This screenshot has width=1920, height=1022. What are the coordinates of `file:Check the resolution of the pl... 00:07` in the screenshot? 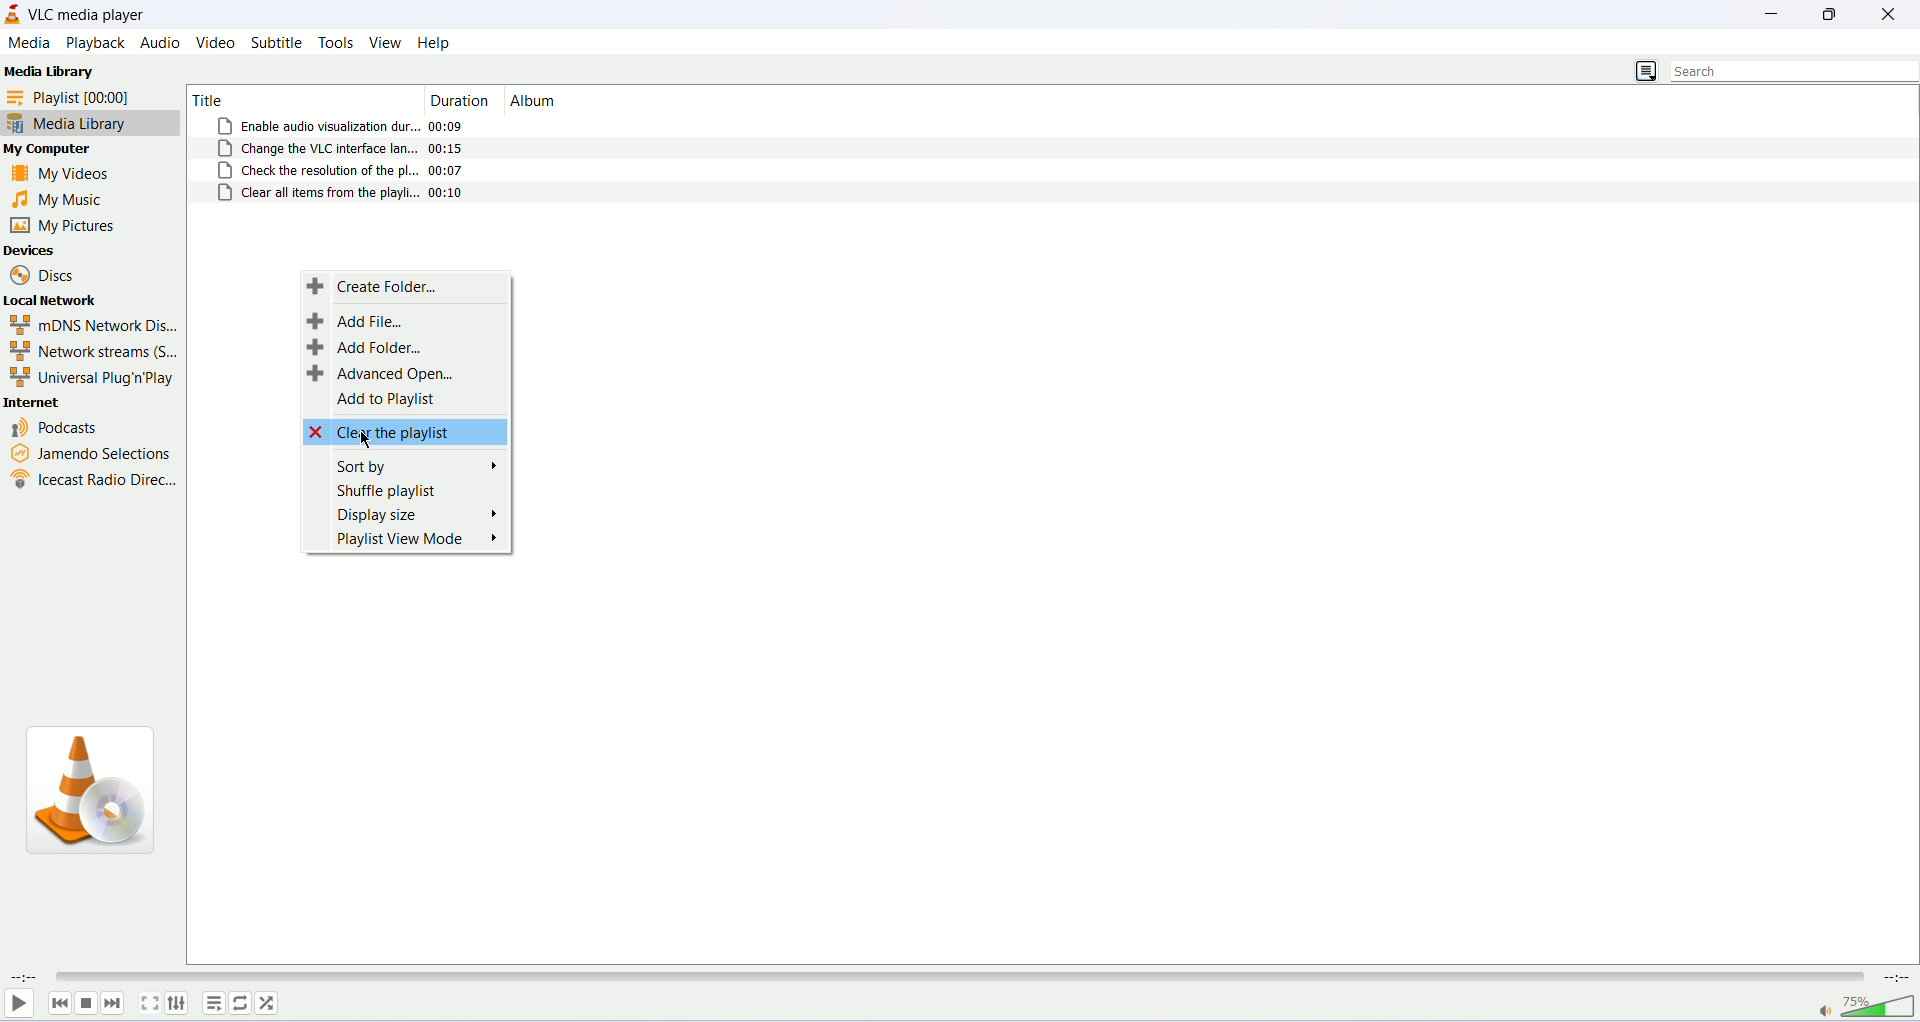 It's located at (344, 170).